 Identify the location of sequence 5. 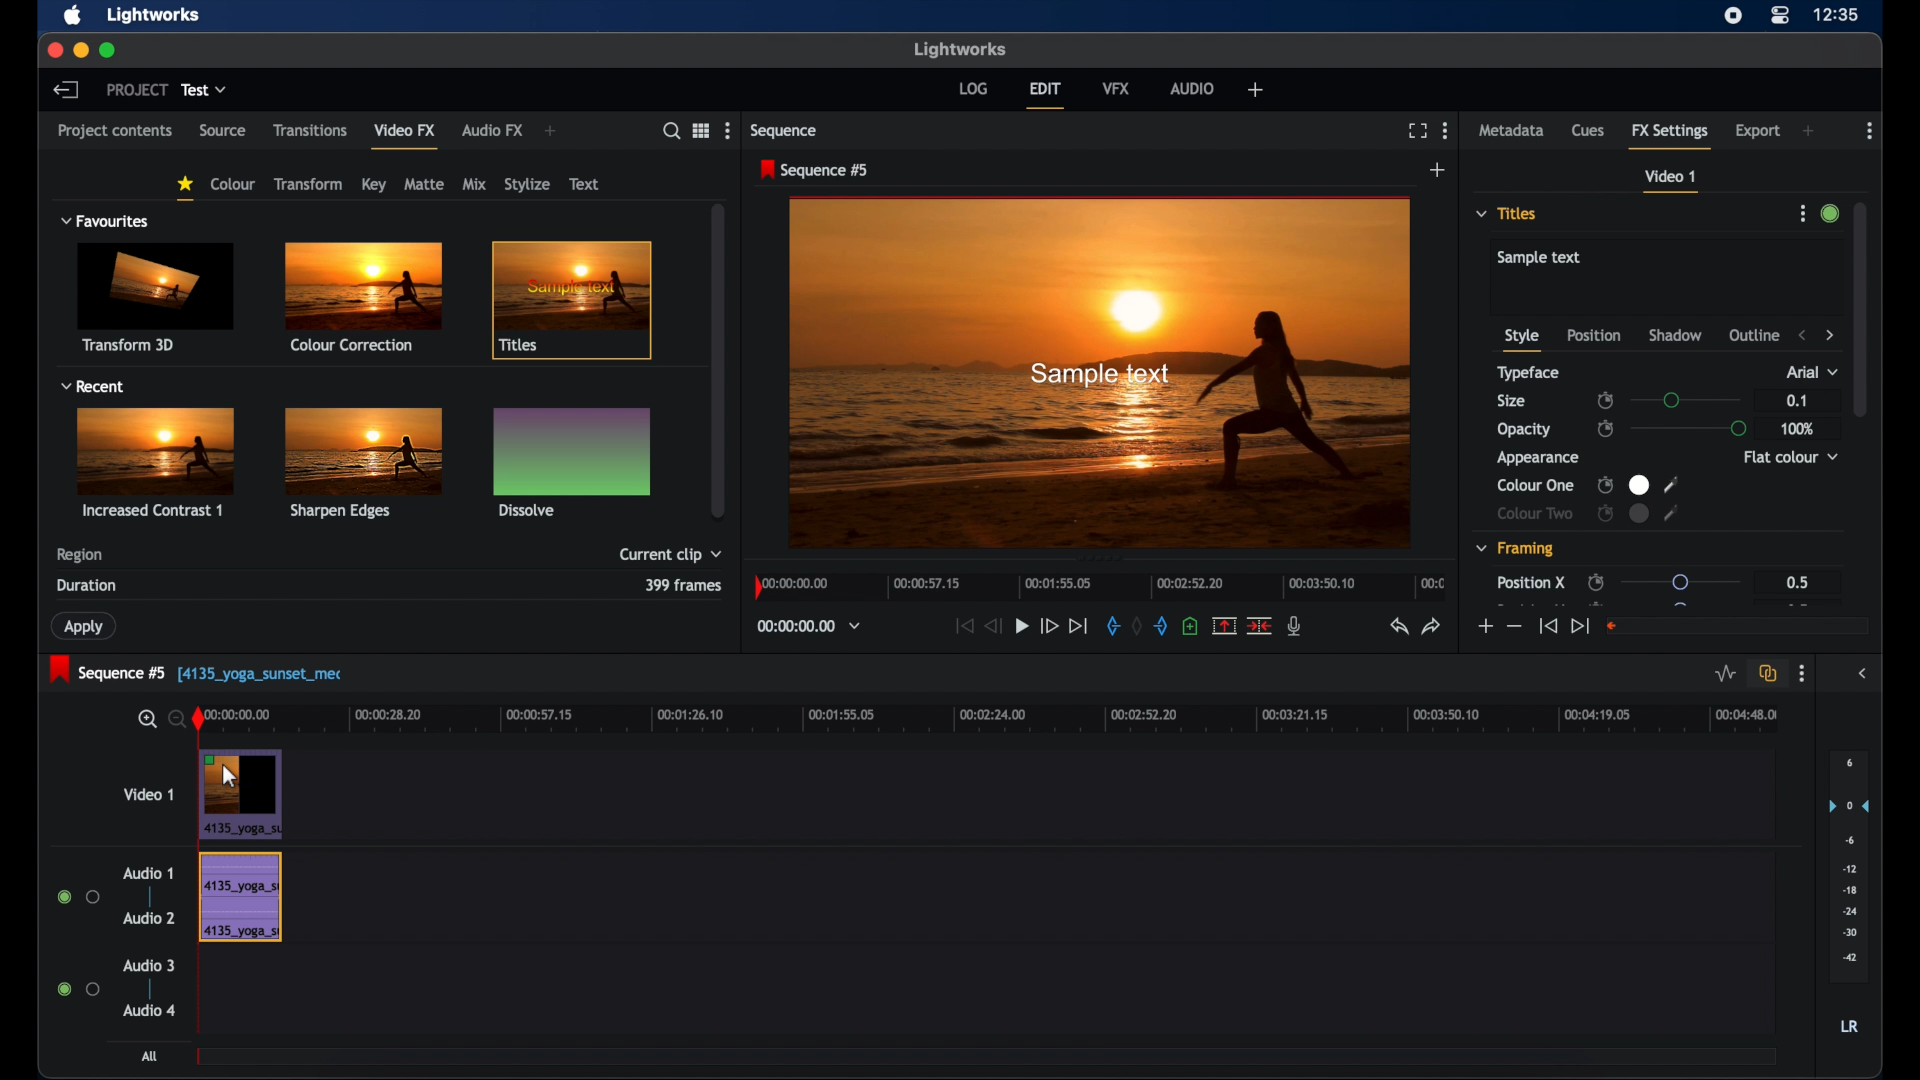
(815, 170).